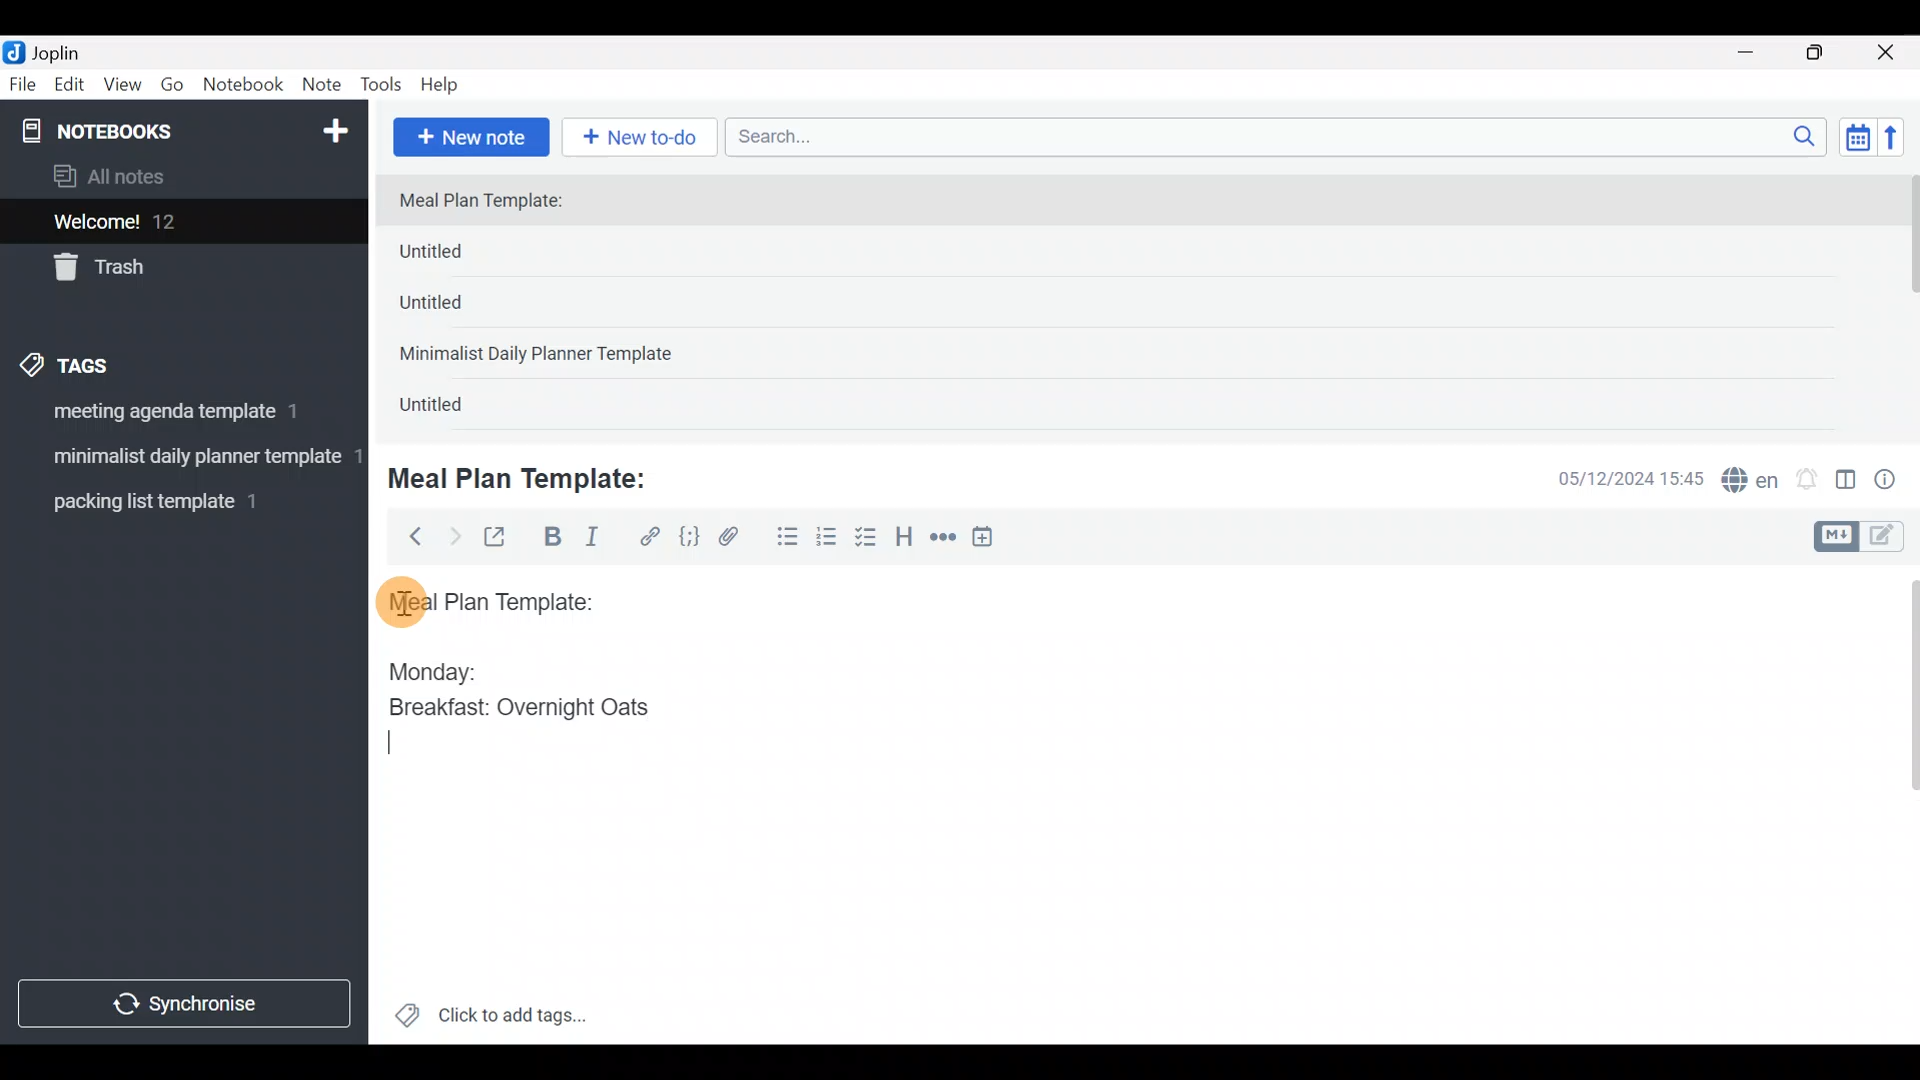  What do you see at coordinates (502, 538) in the screenshot?
I see `Toggle external editing` at bounding box center [502, 538].